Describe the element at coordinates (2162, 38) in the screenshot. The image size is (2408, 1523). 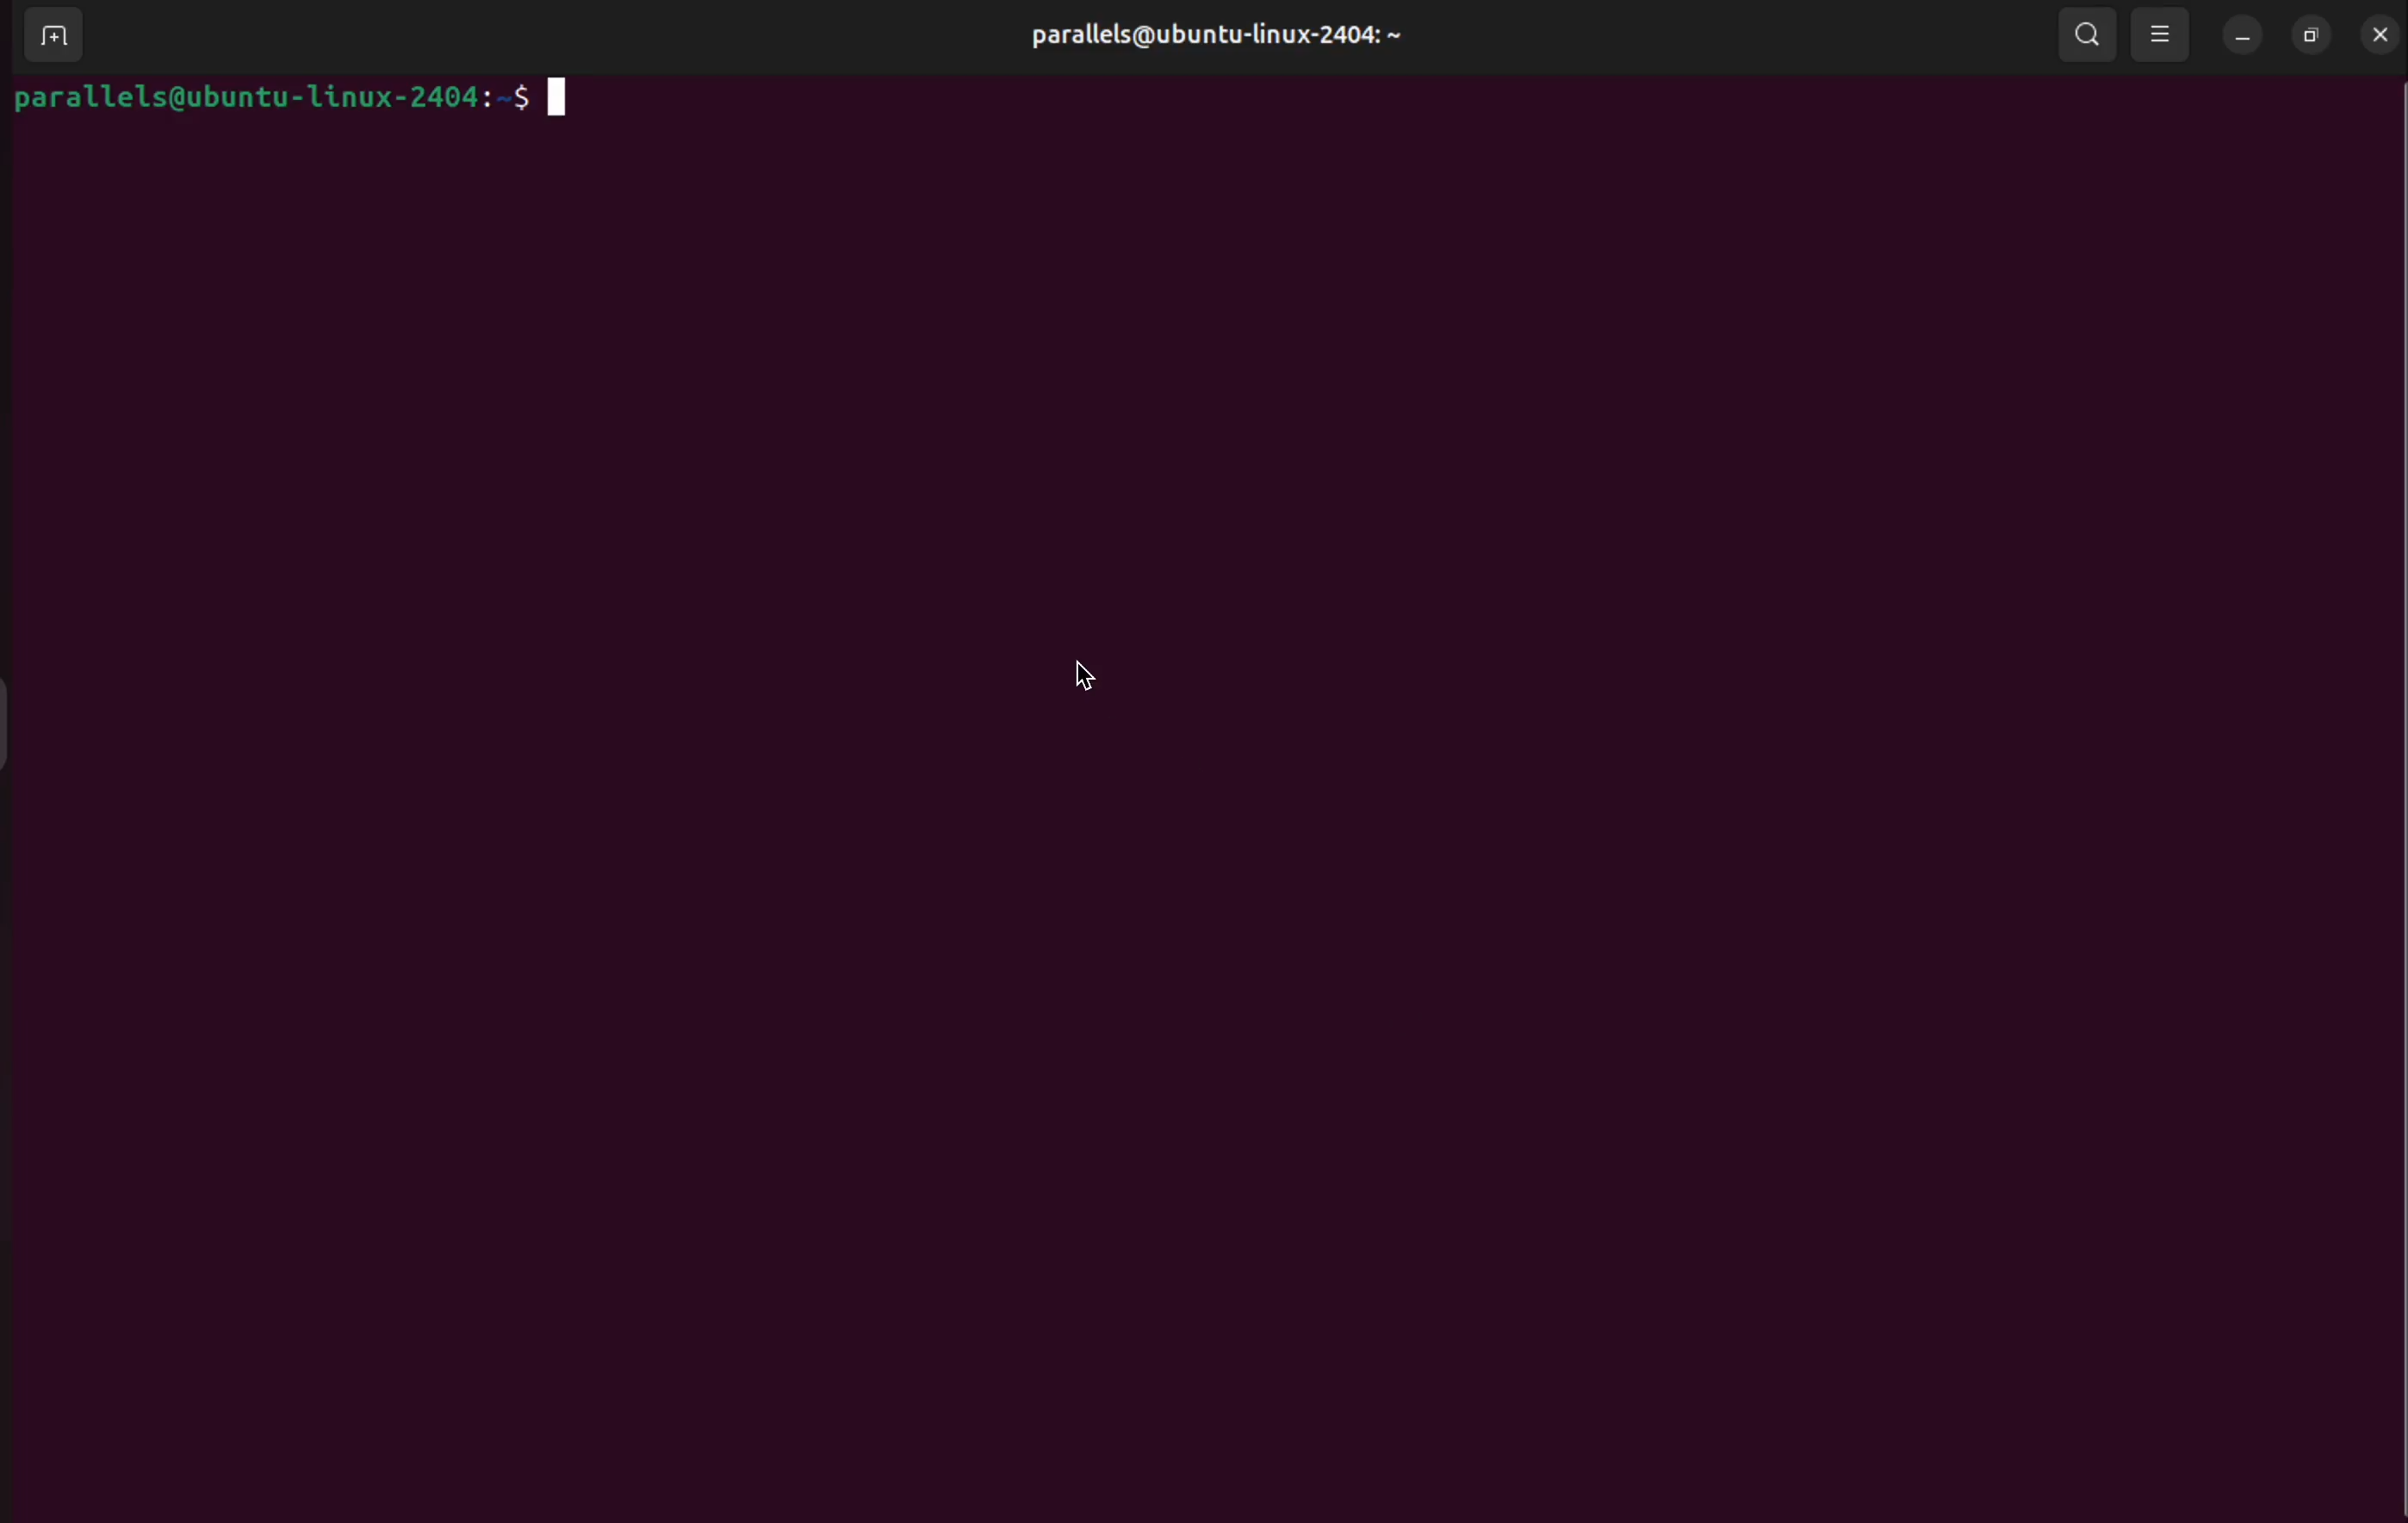
I see `view option` at that location.